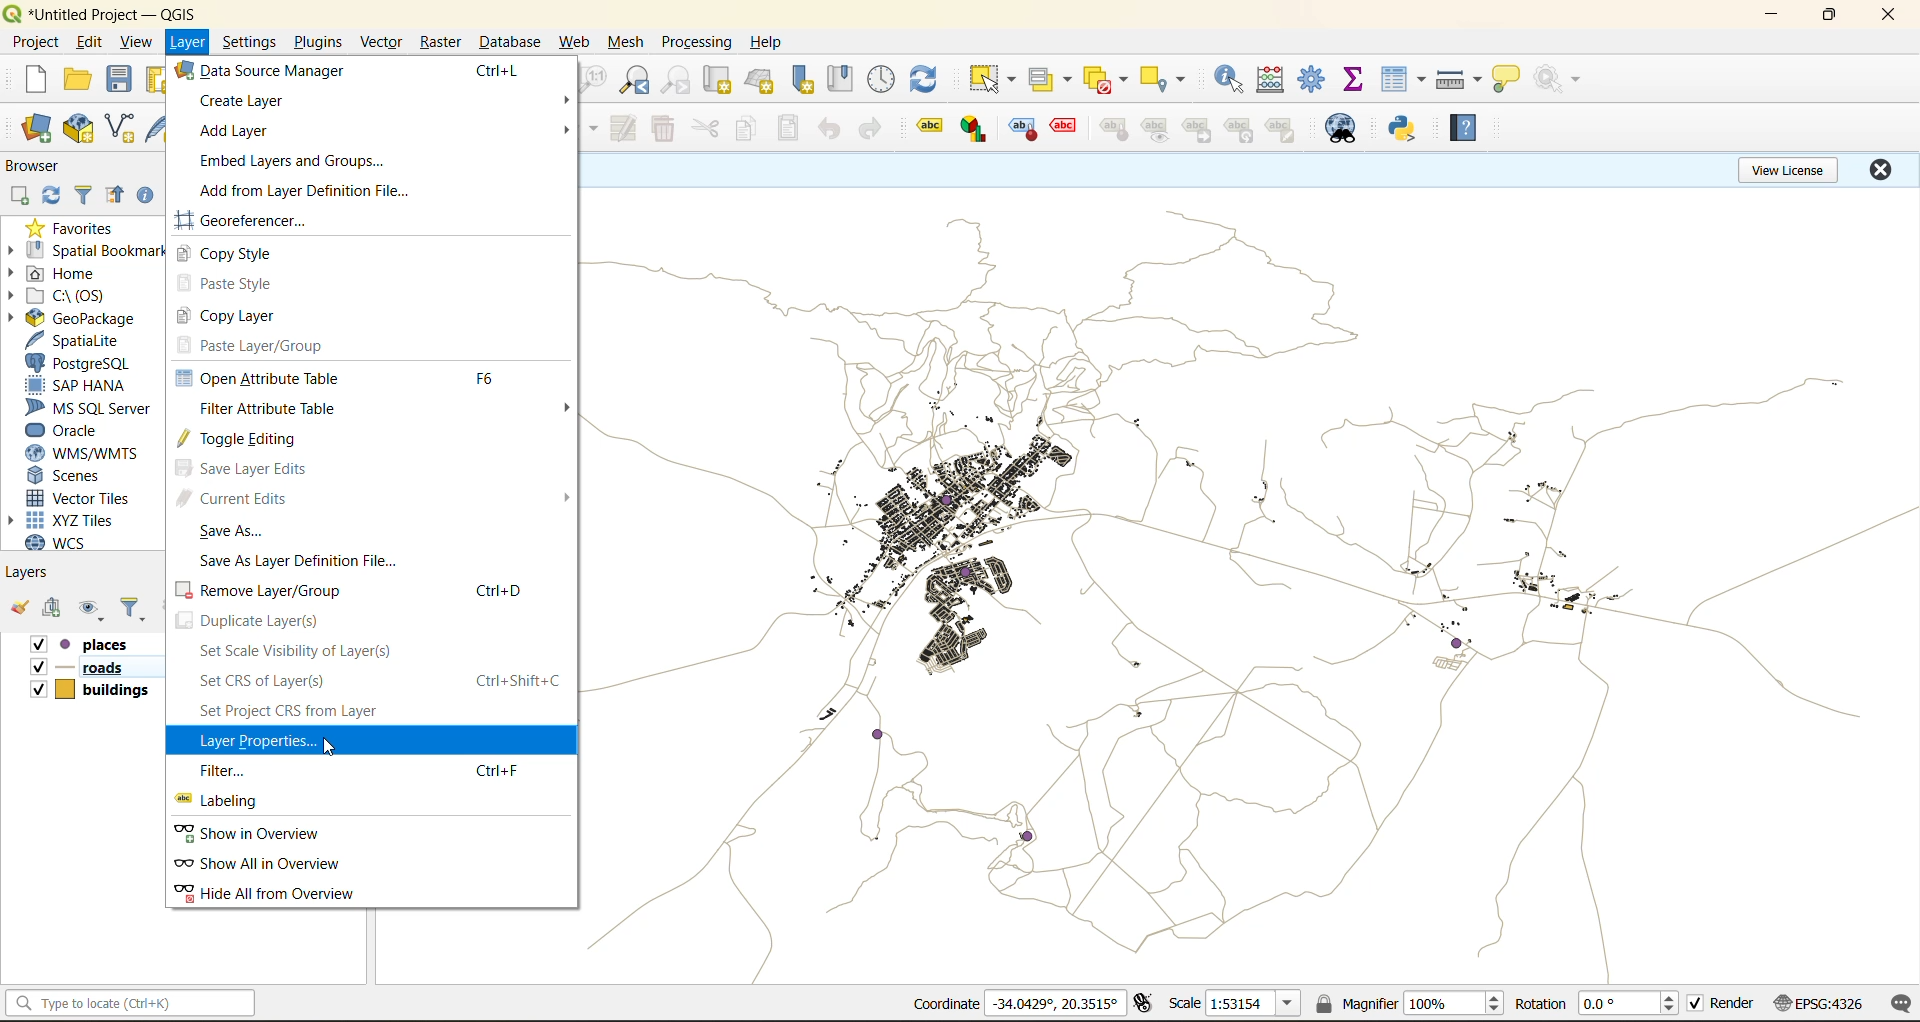 The width and height of the screenshot is (1920, 1022). What do you see at coordinates (1458, 80) in the screenshot?
I see `measure line` at bounding box center [1458, 80].